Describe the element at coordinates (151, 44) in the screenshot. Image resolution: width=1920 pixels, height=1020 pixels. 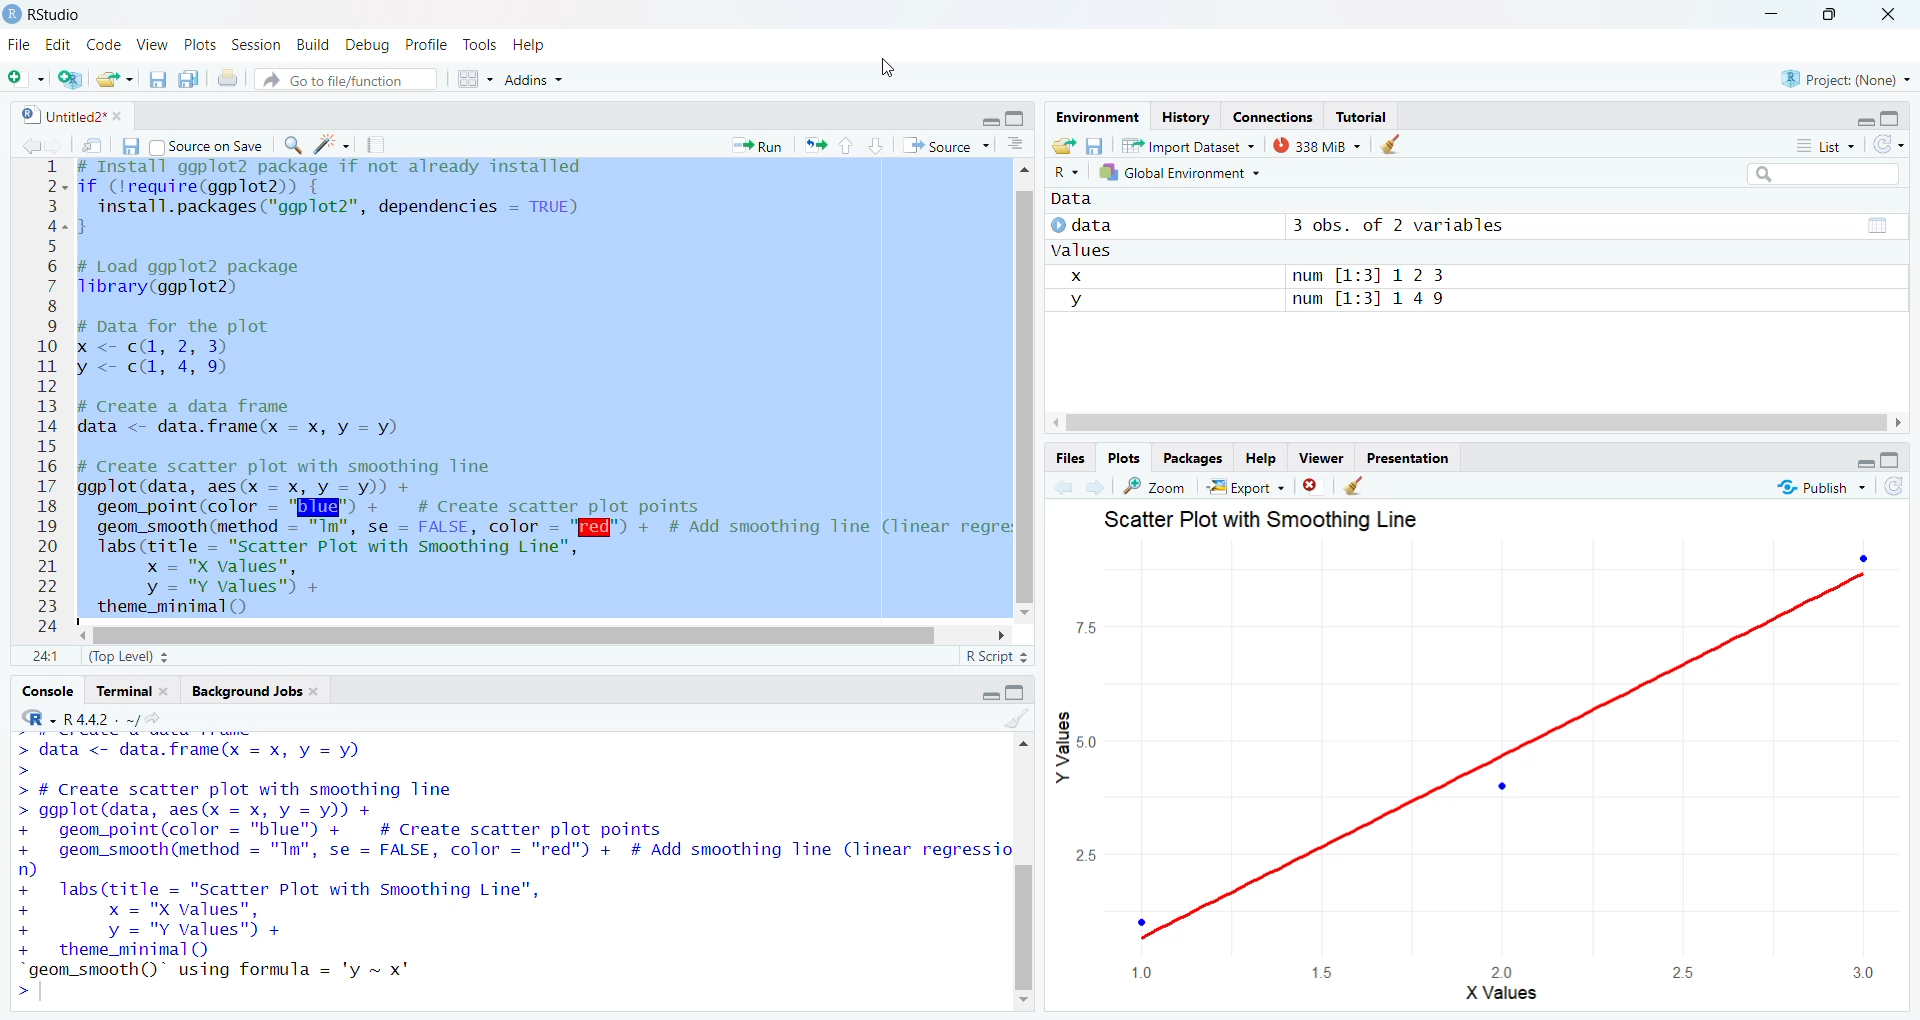
I see ` View` at that location.